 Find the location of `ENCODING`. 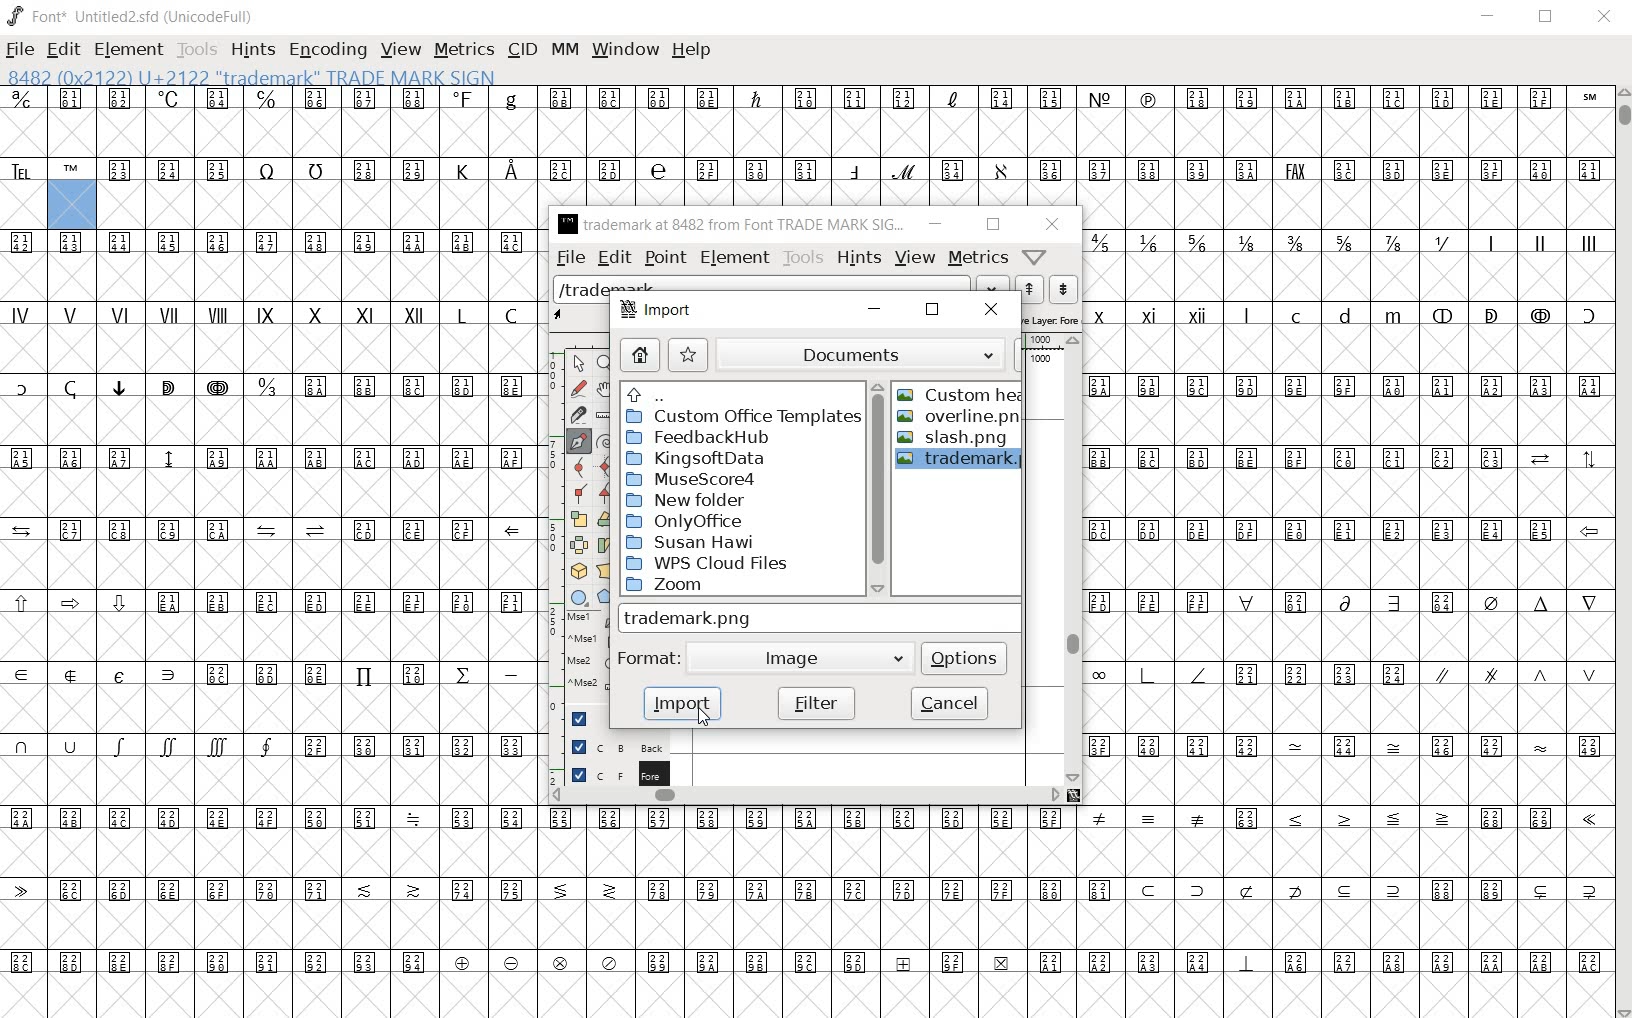

ENCODING is located at coordinates (328, 50).